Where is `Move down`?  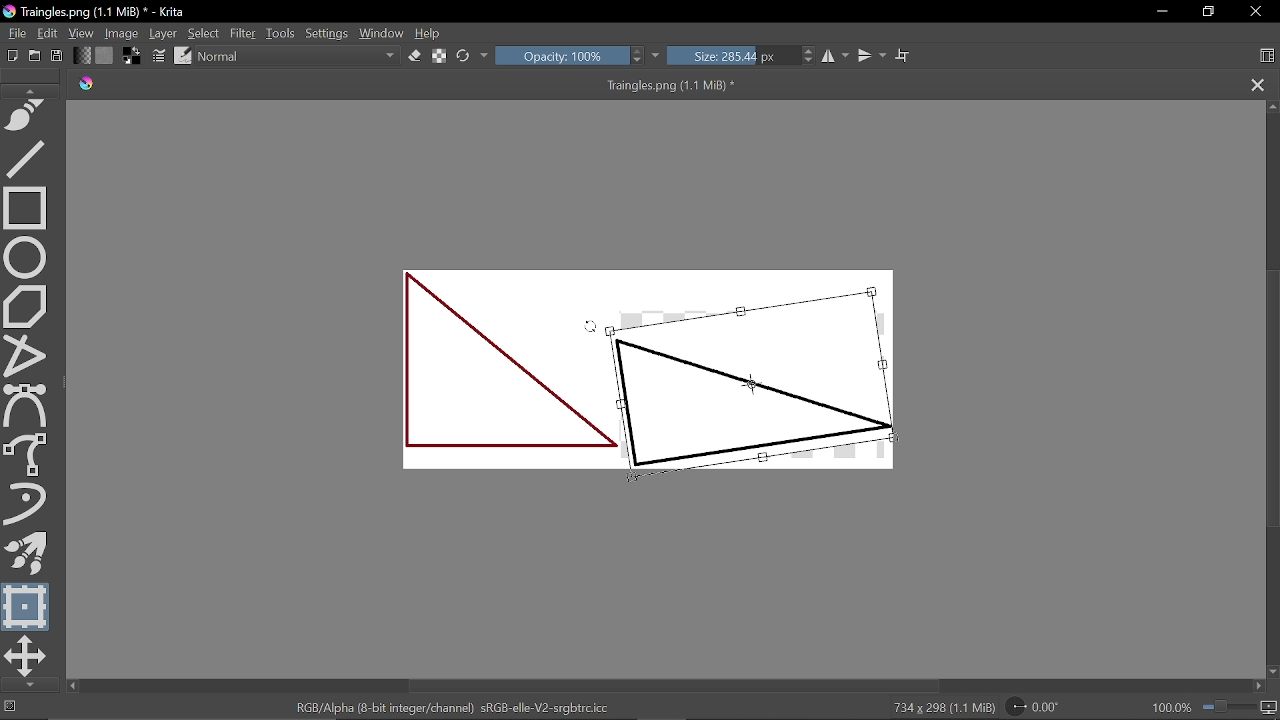
Move down is located at coordinates (1272, 672).